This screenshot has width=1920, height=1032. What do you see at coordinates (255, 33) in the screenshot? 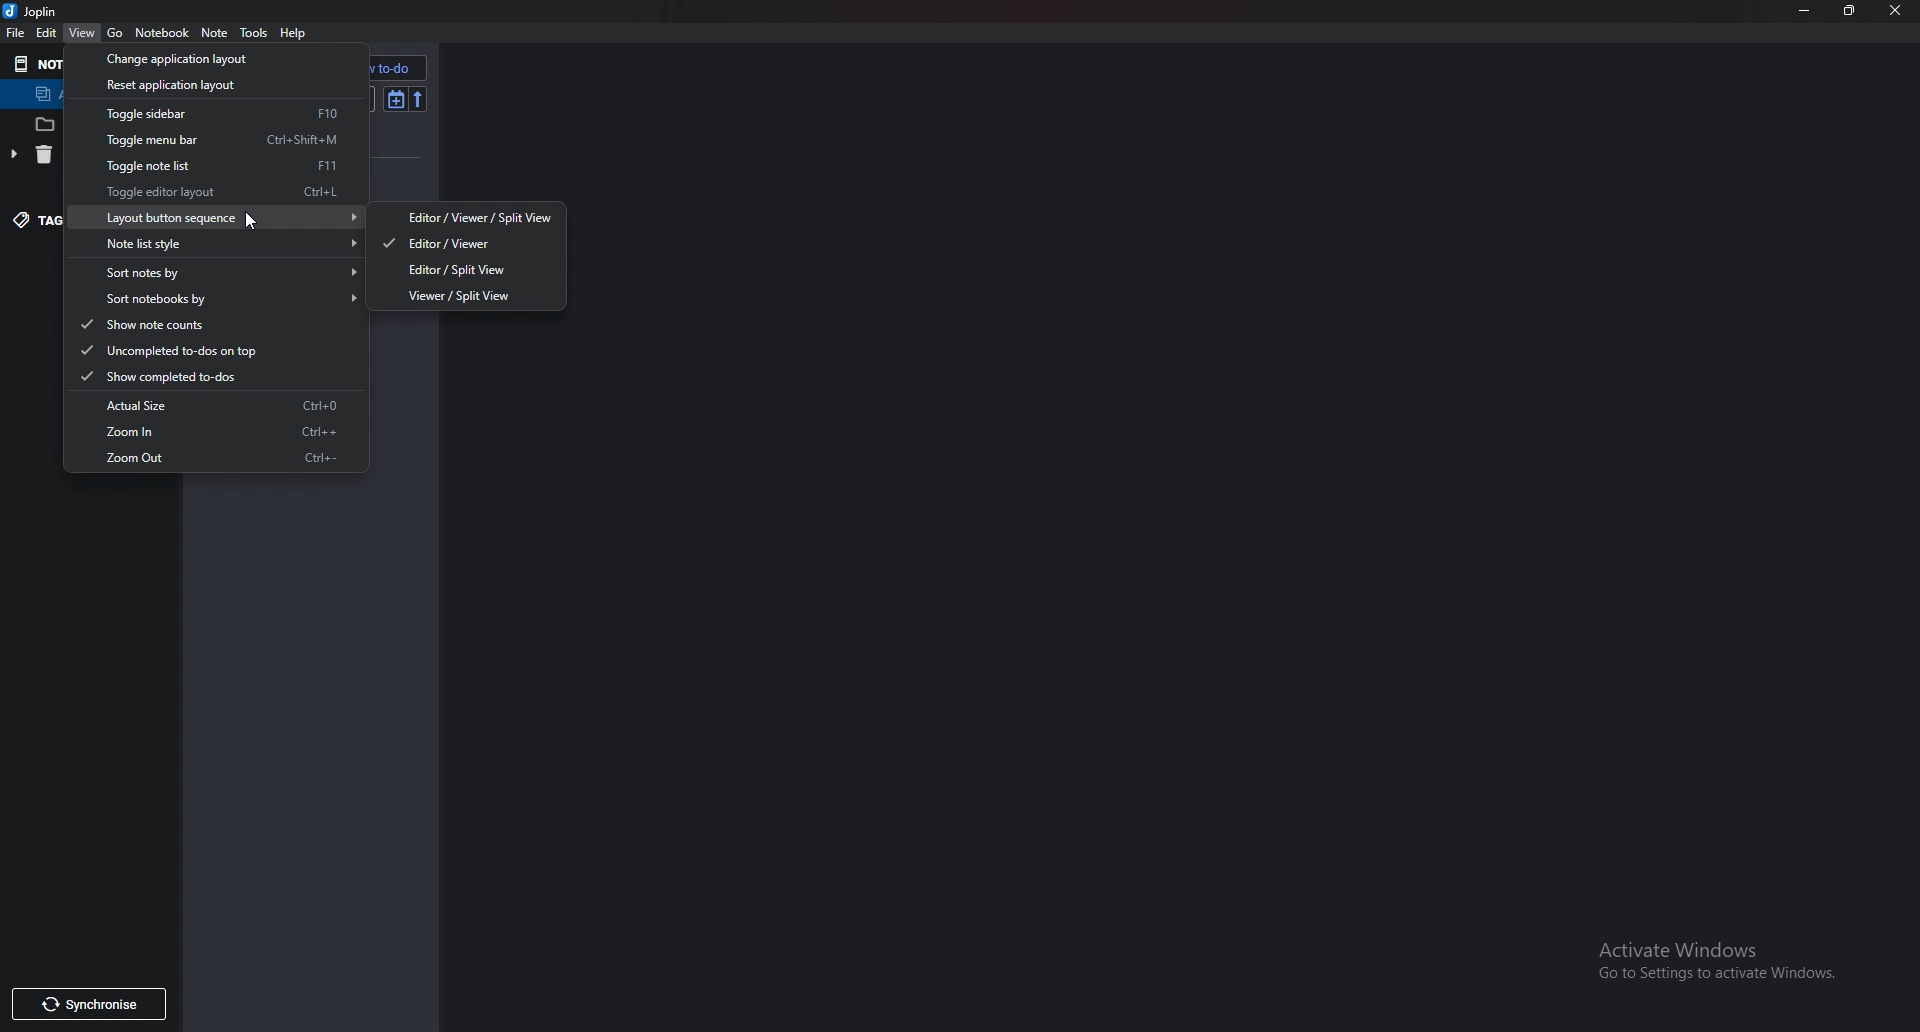
I see `tools` at bounding box center [255, 33].